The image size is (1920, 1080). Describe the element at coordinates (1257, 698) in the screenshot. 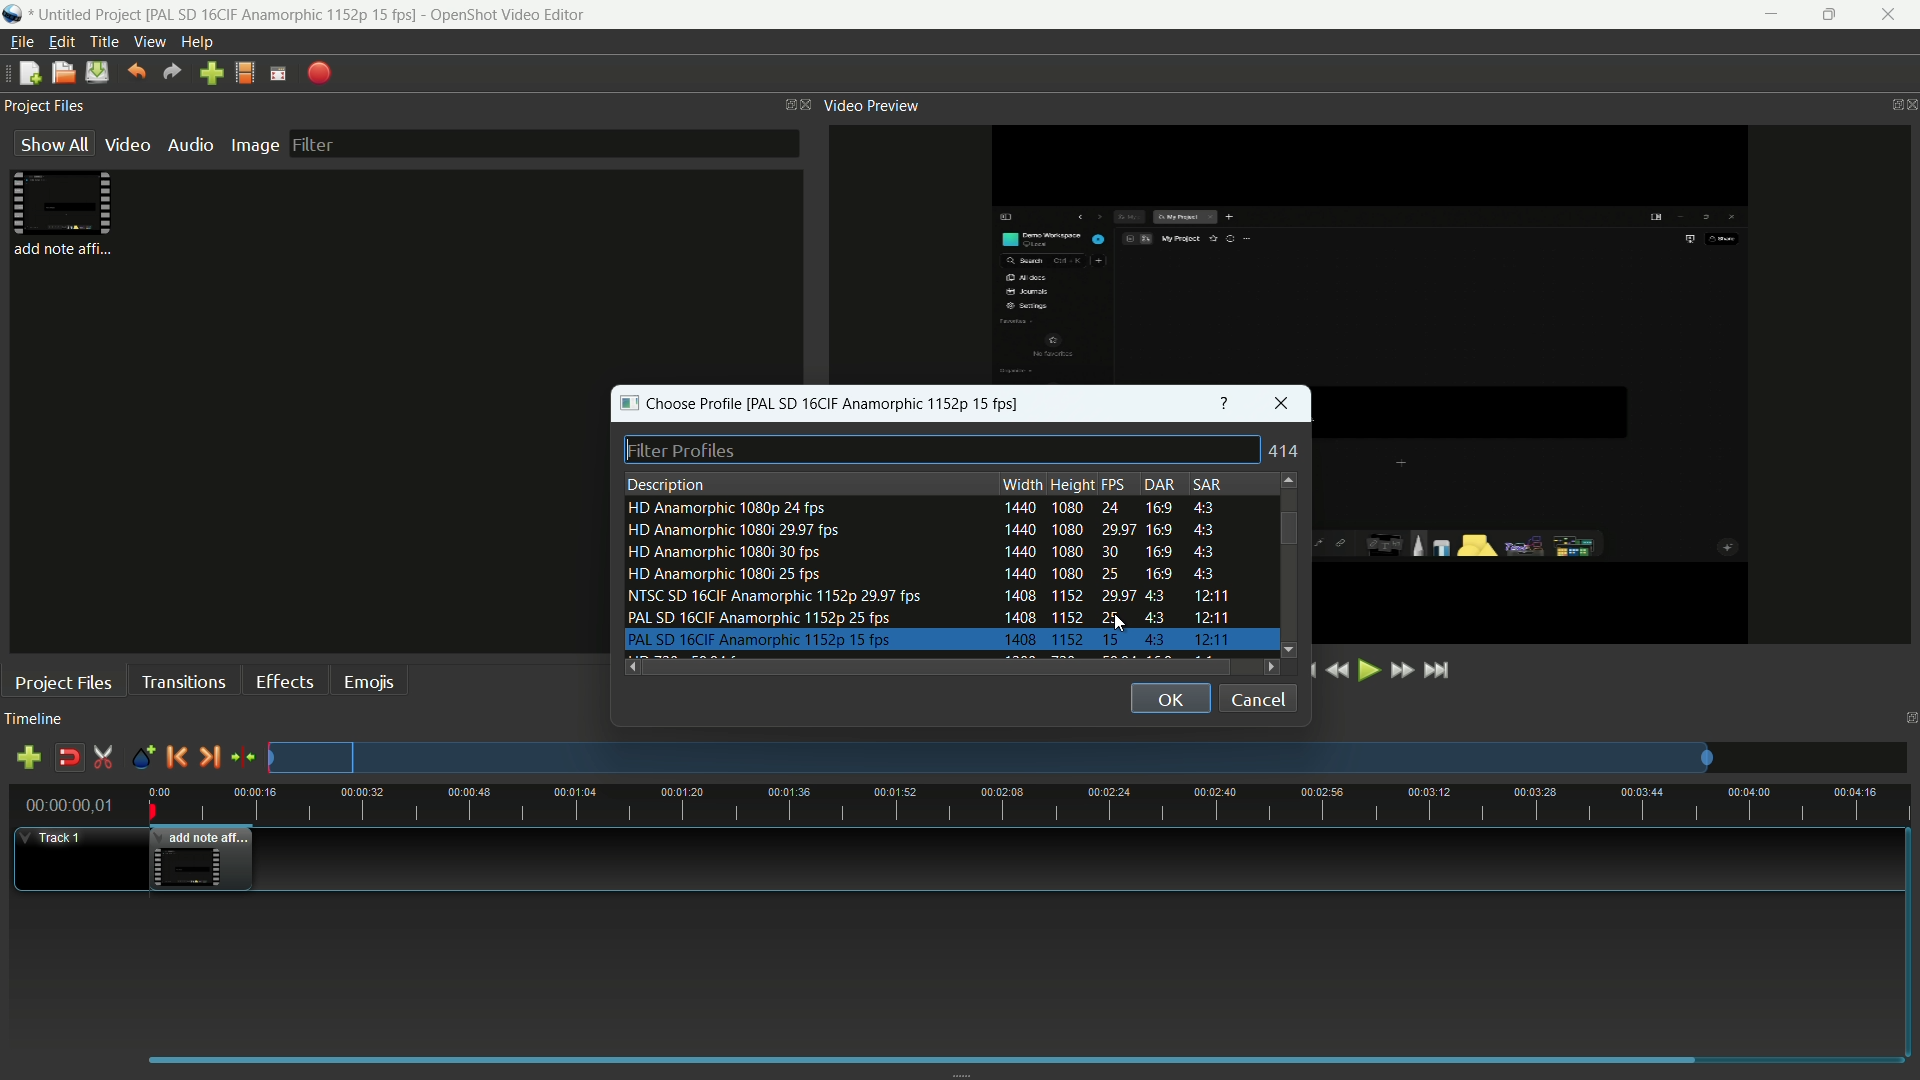

I see `cancel` at that location.